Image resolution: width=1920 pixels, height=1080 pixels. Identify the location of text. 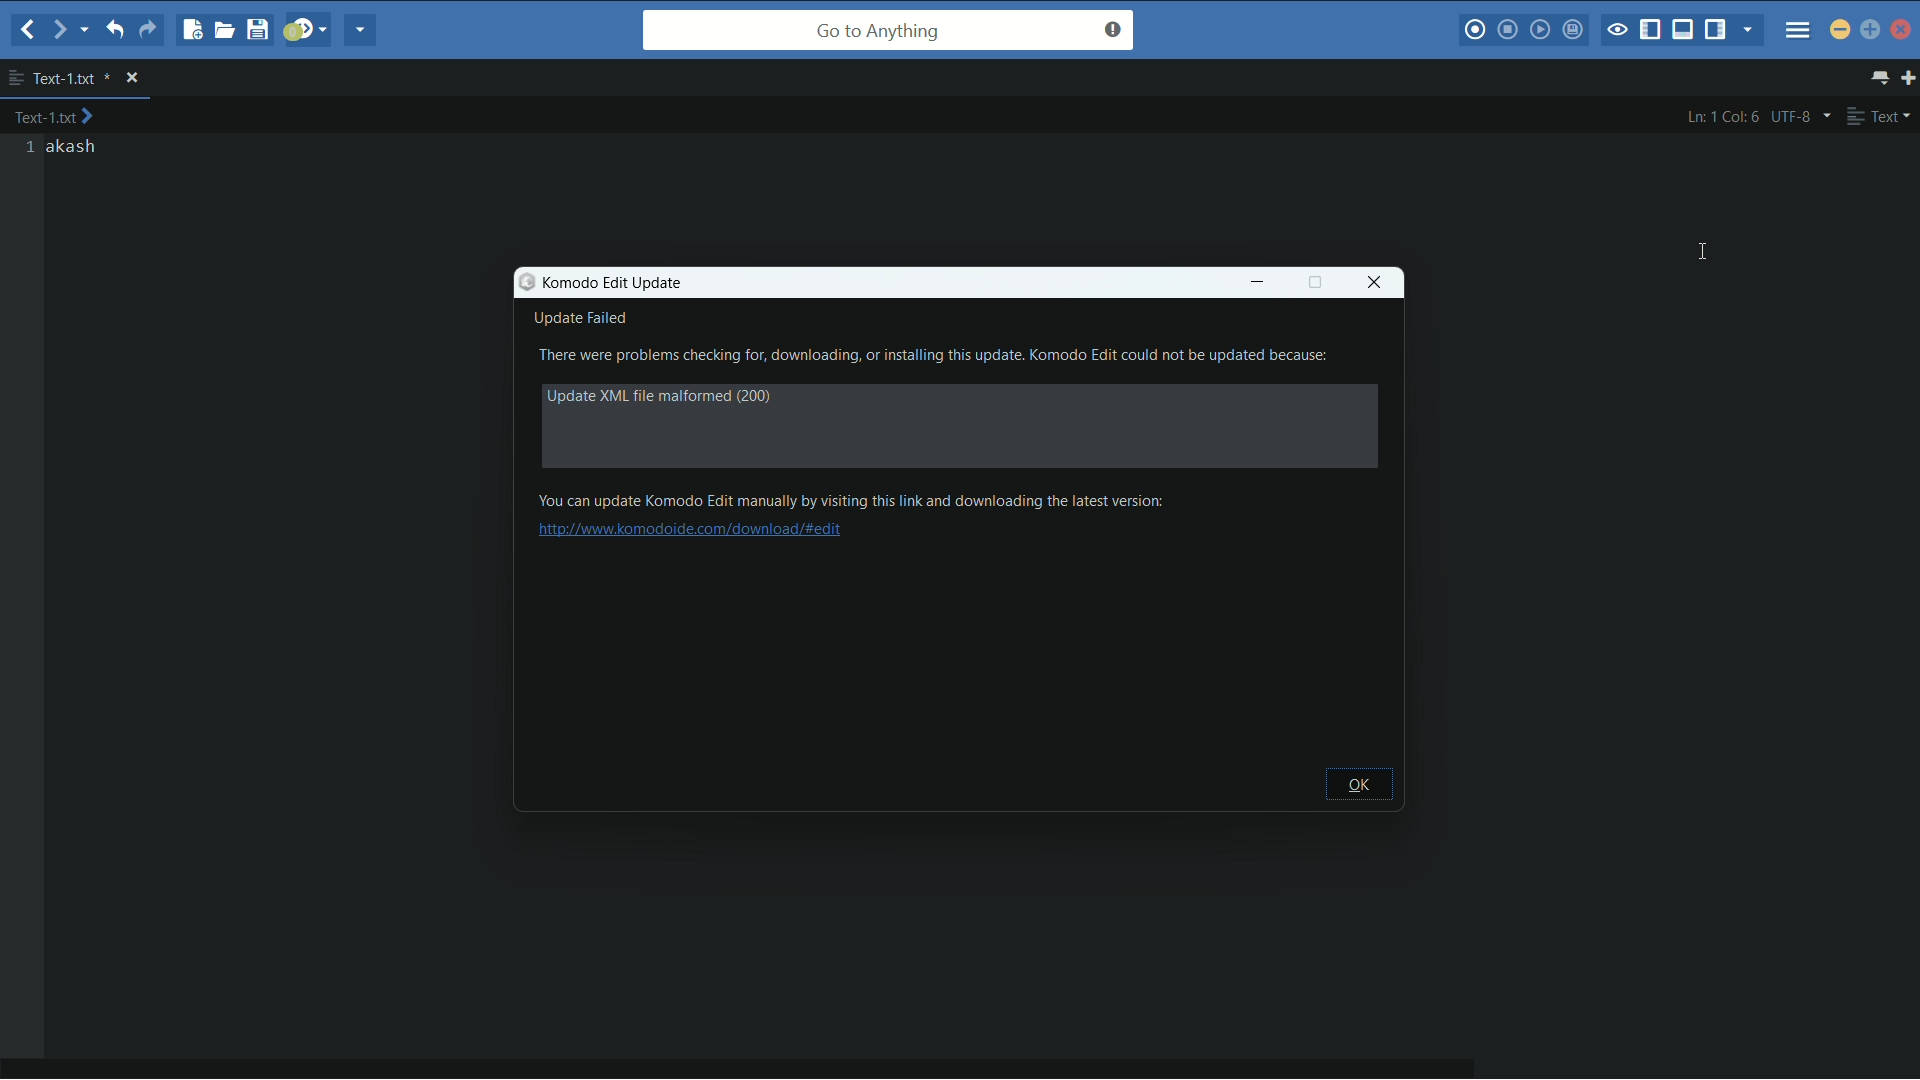
(661, 397).